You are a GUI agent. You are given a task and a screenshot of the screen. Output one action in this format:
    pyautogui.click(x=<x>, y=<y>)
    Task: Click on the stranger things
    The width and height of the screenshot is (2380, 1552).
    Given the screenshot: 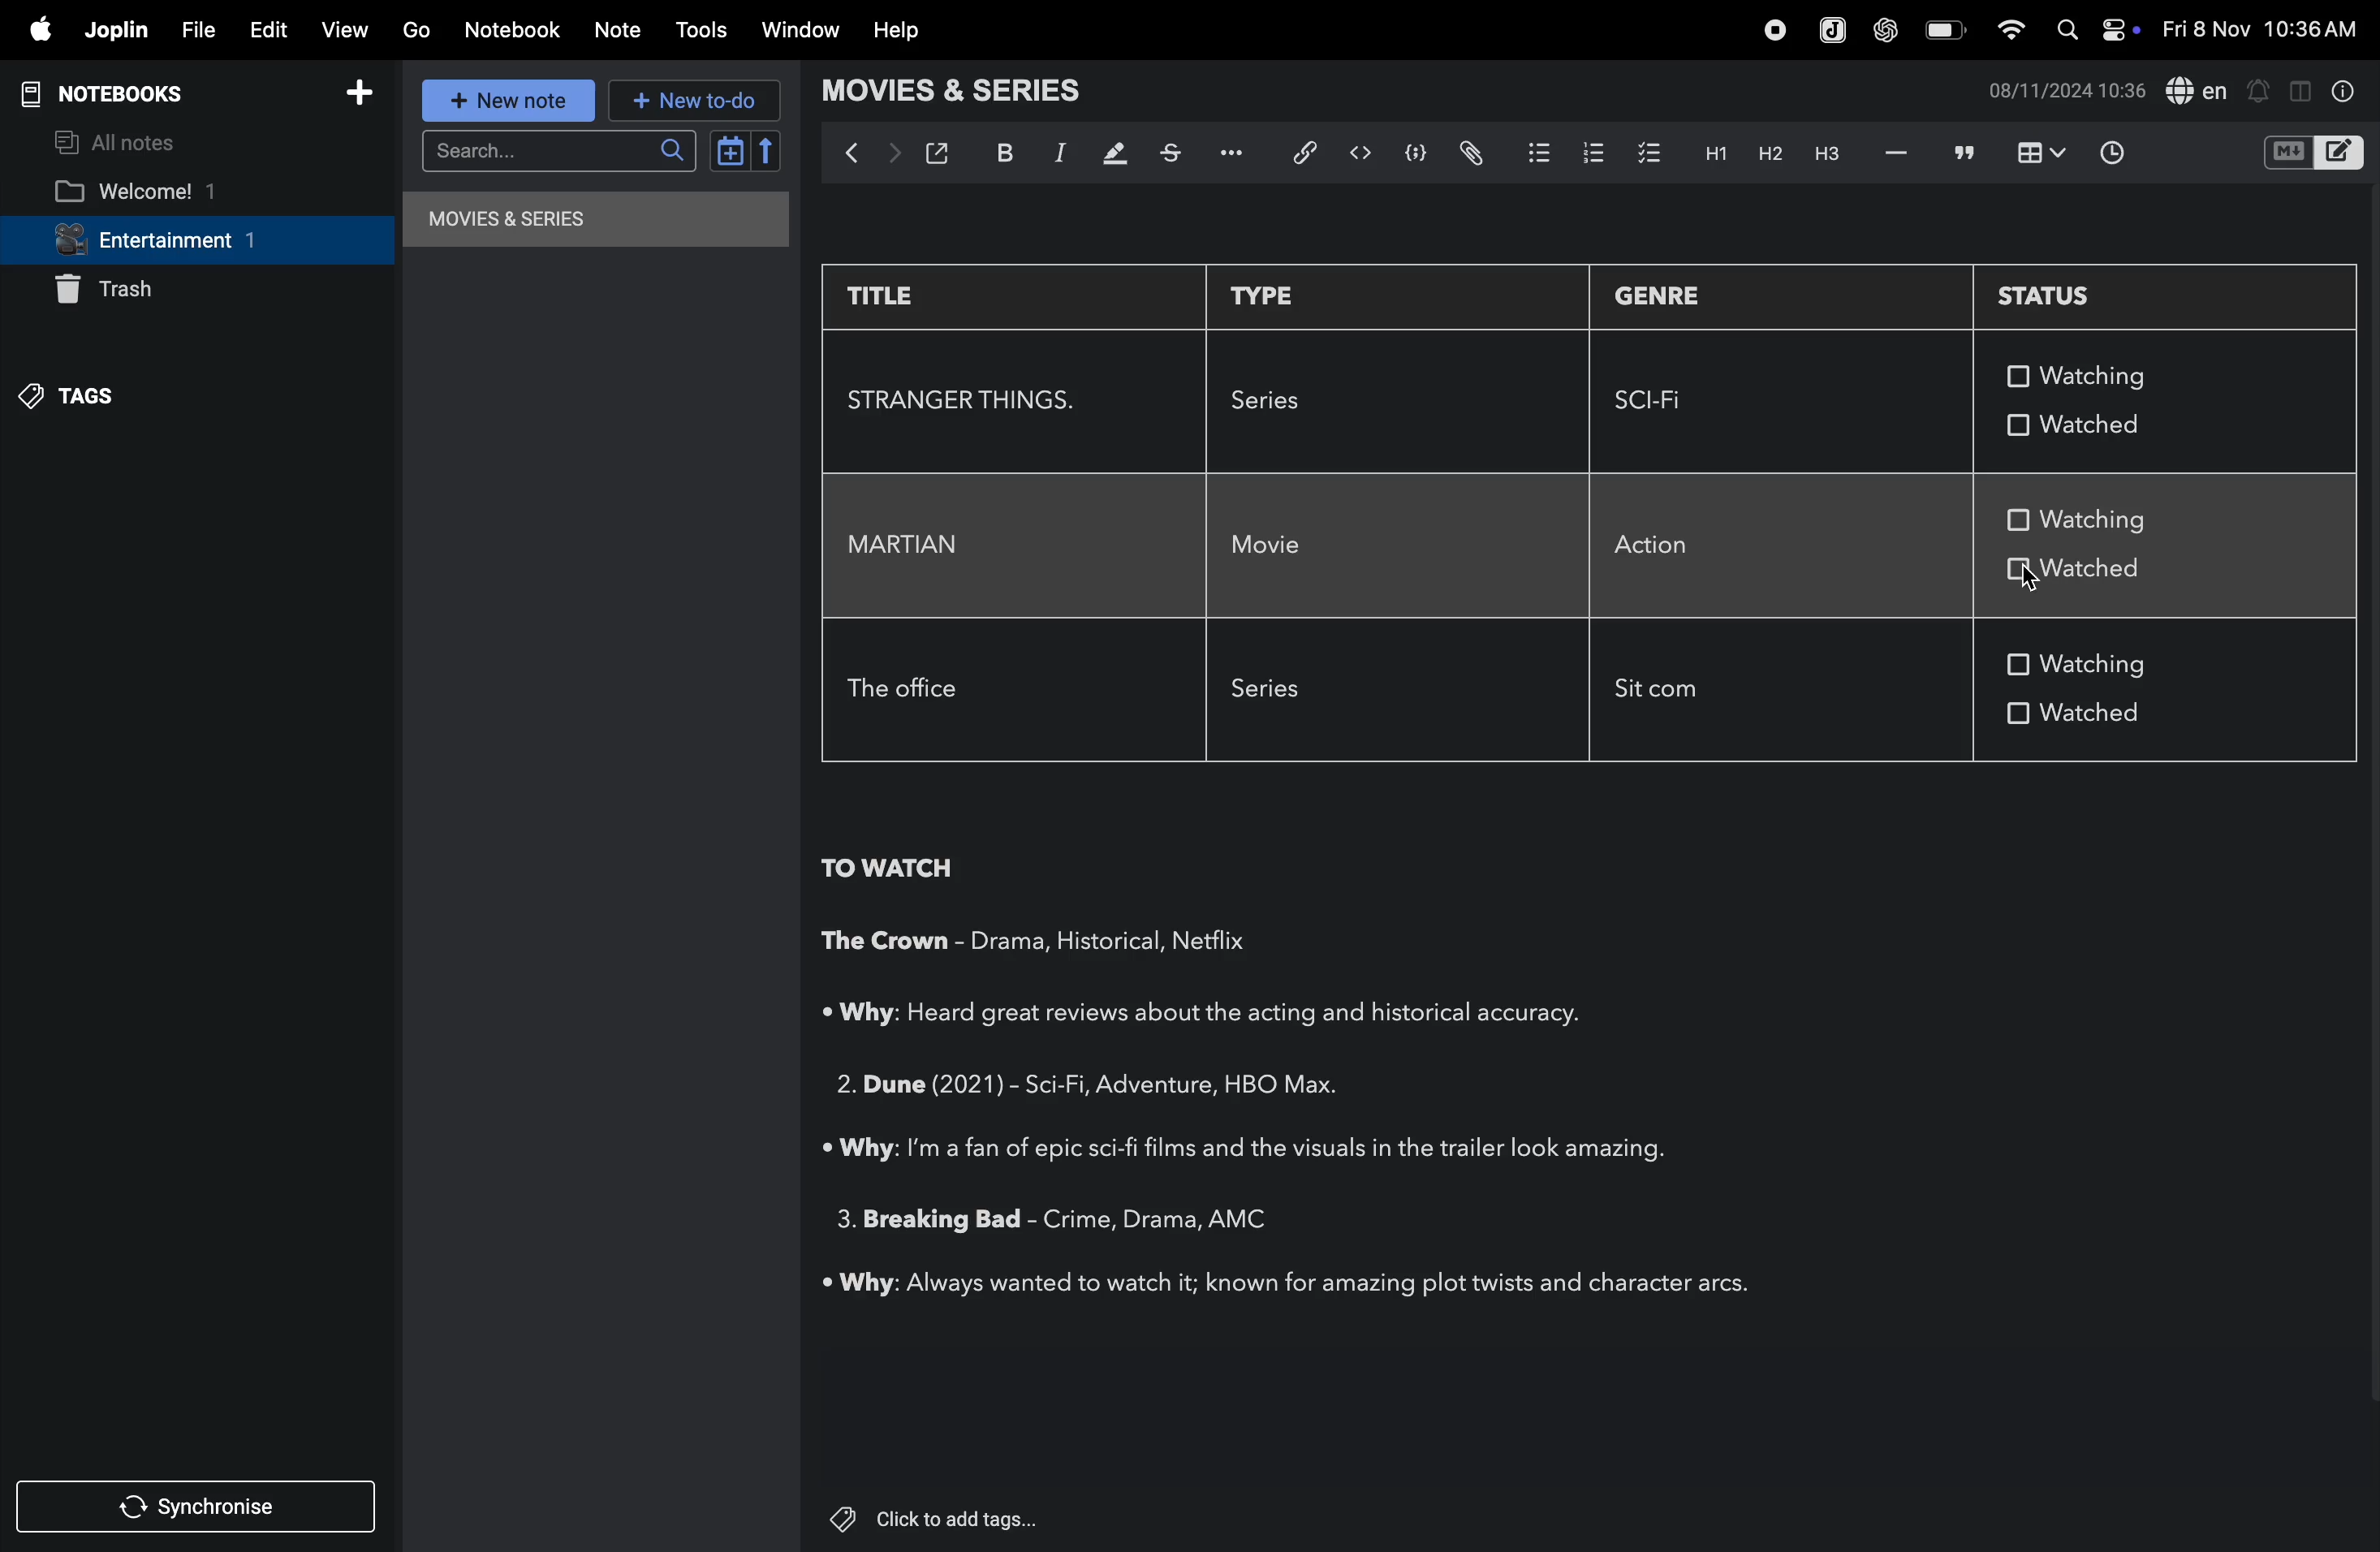 What is the action you would take?
    pyautogui.click(x=967, y=399)
    